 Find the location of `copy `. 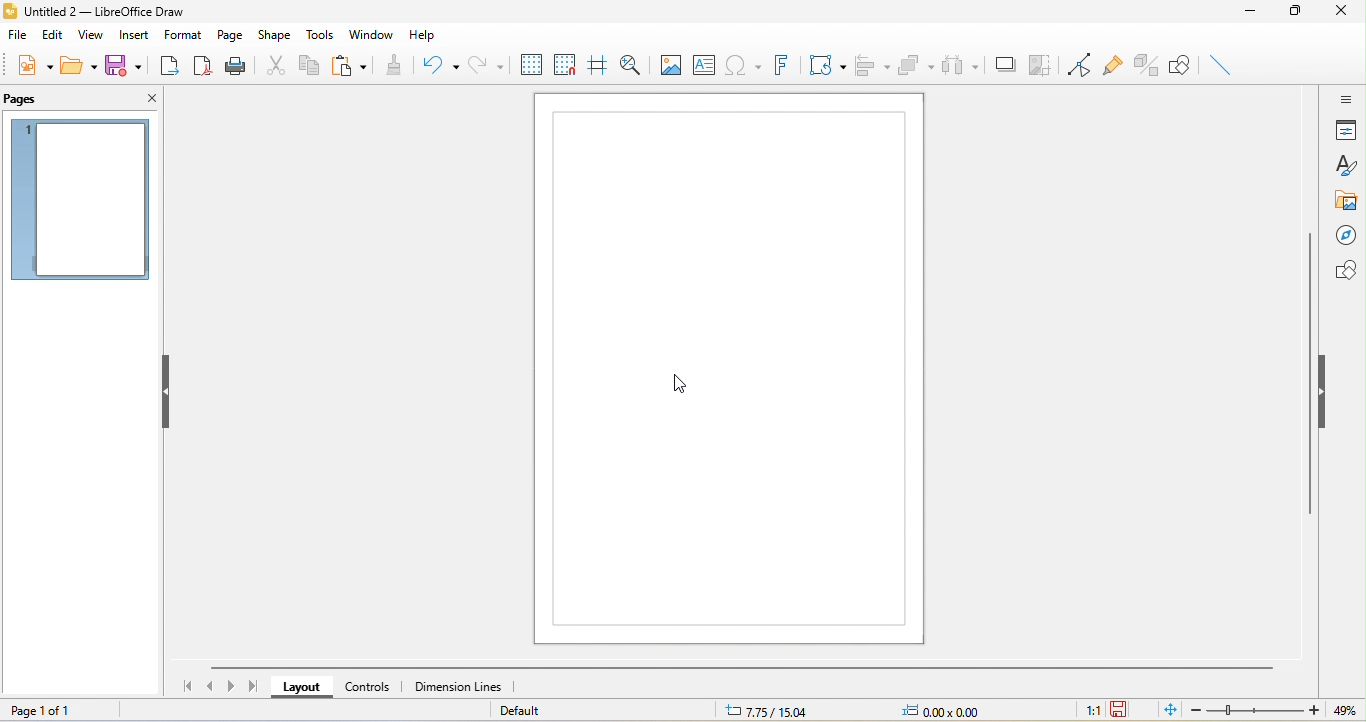

copy  is located at coordinates (311, 66).